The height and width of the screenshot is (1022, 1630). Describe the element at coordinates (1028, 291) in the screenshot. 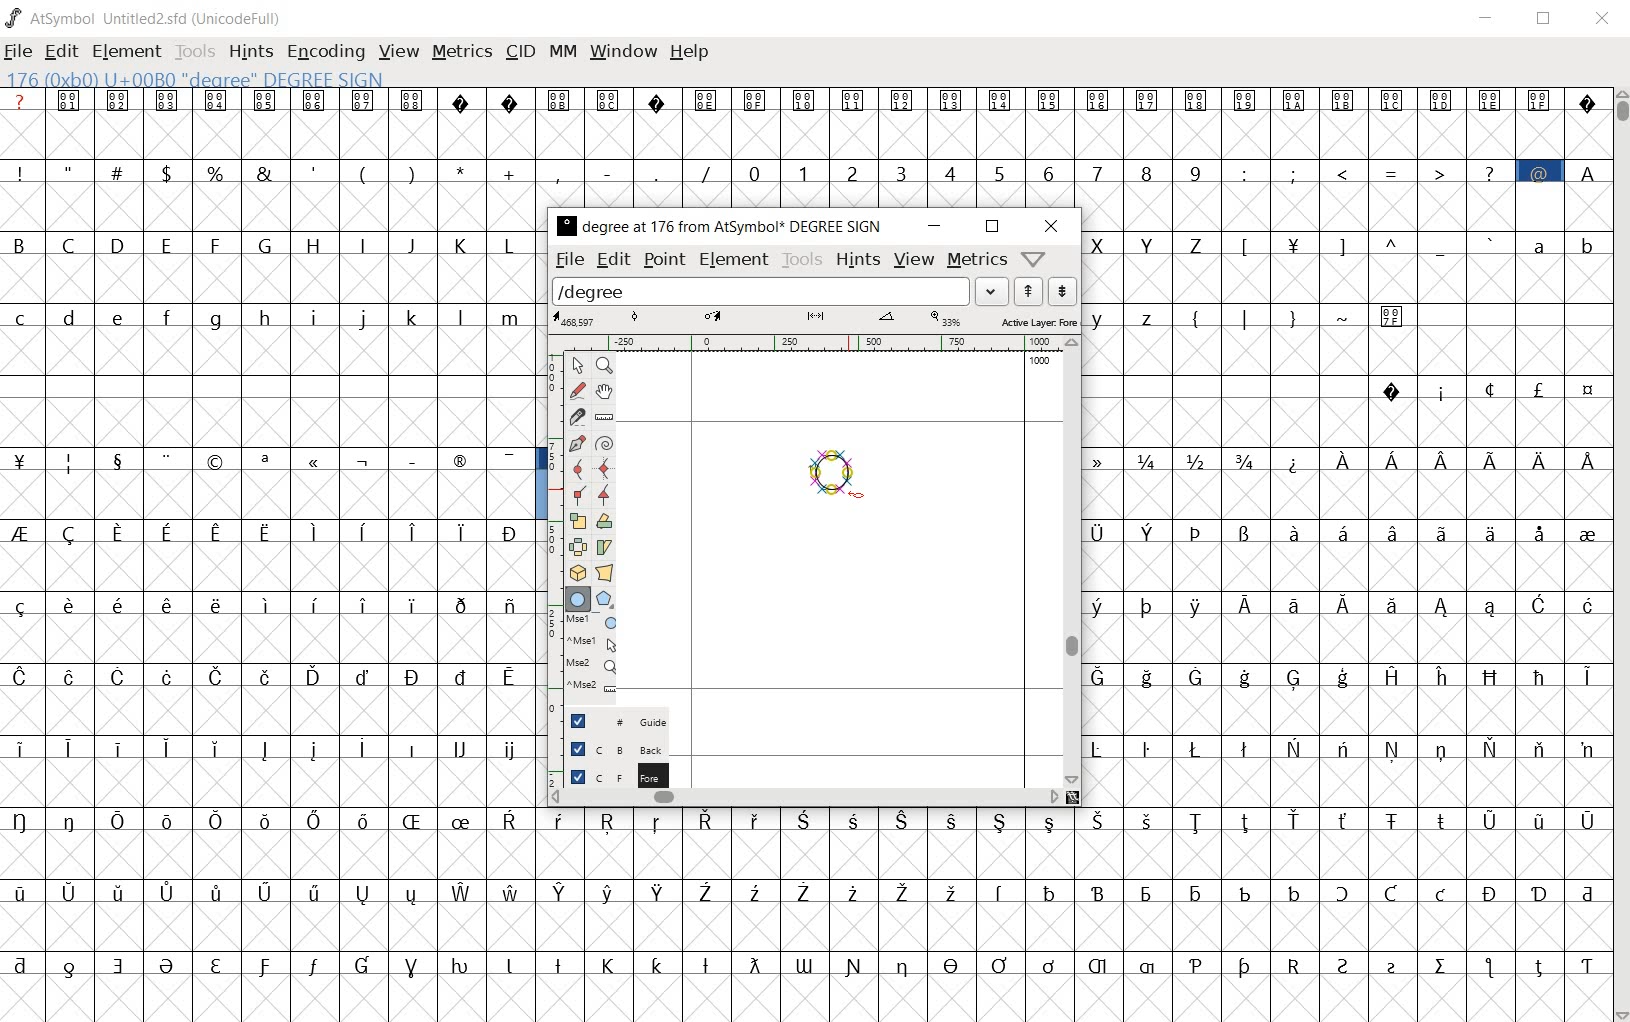

I see `show the next word on the list` at that location.